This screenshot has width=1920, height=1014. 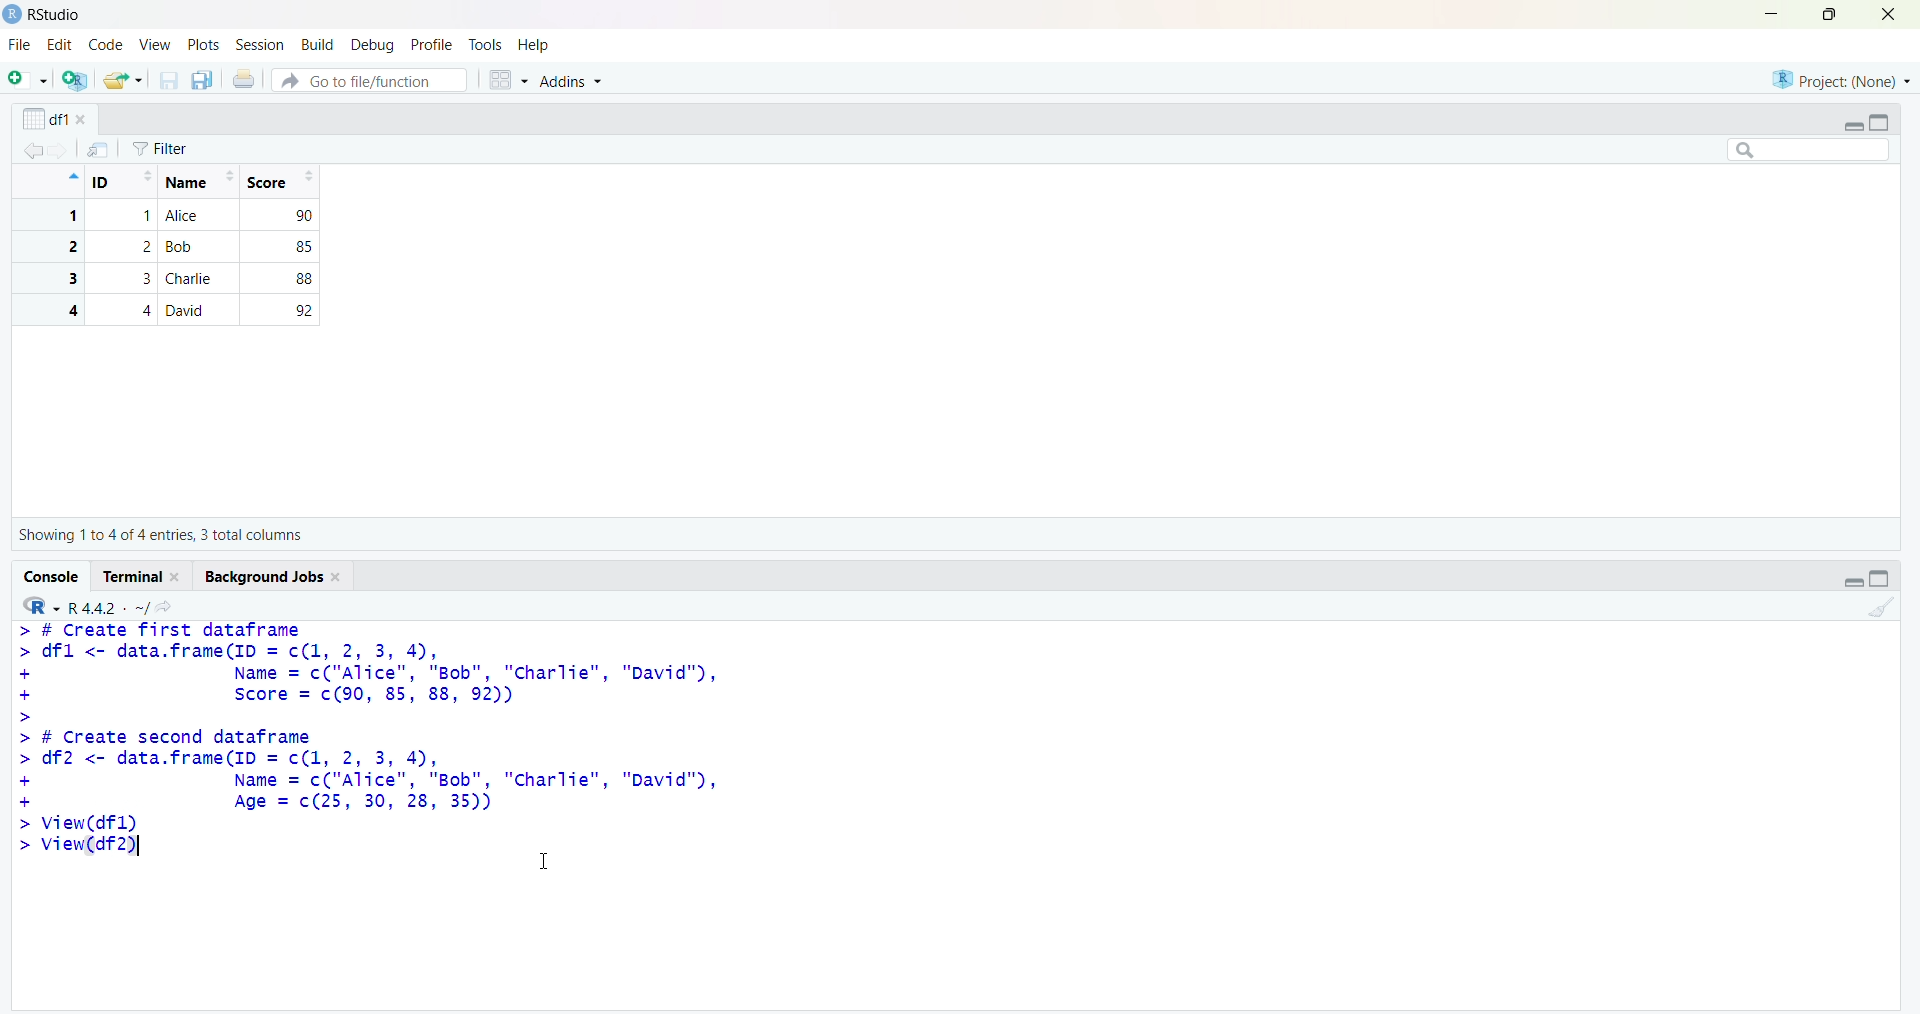 I want to click on maximize, so click(x=1832, y=14).